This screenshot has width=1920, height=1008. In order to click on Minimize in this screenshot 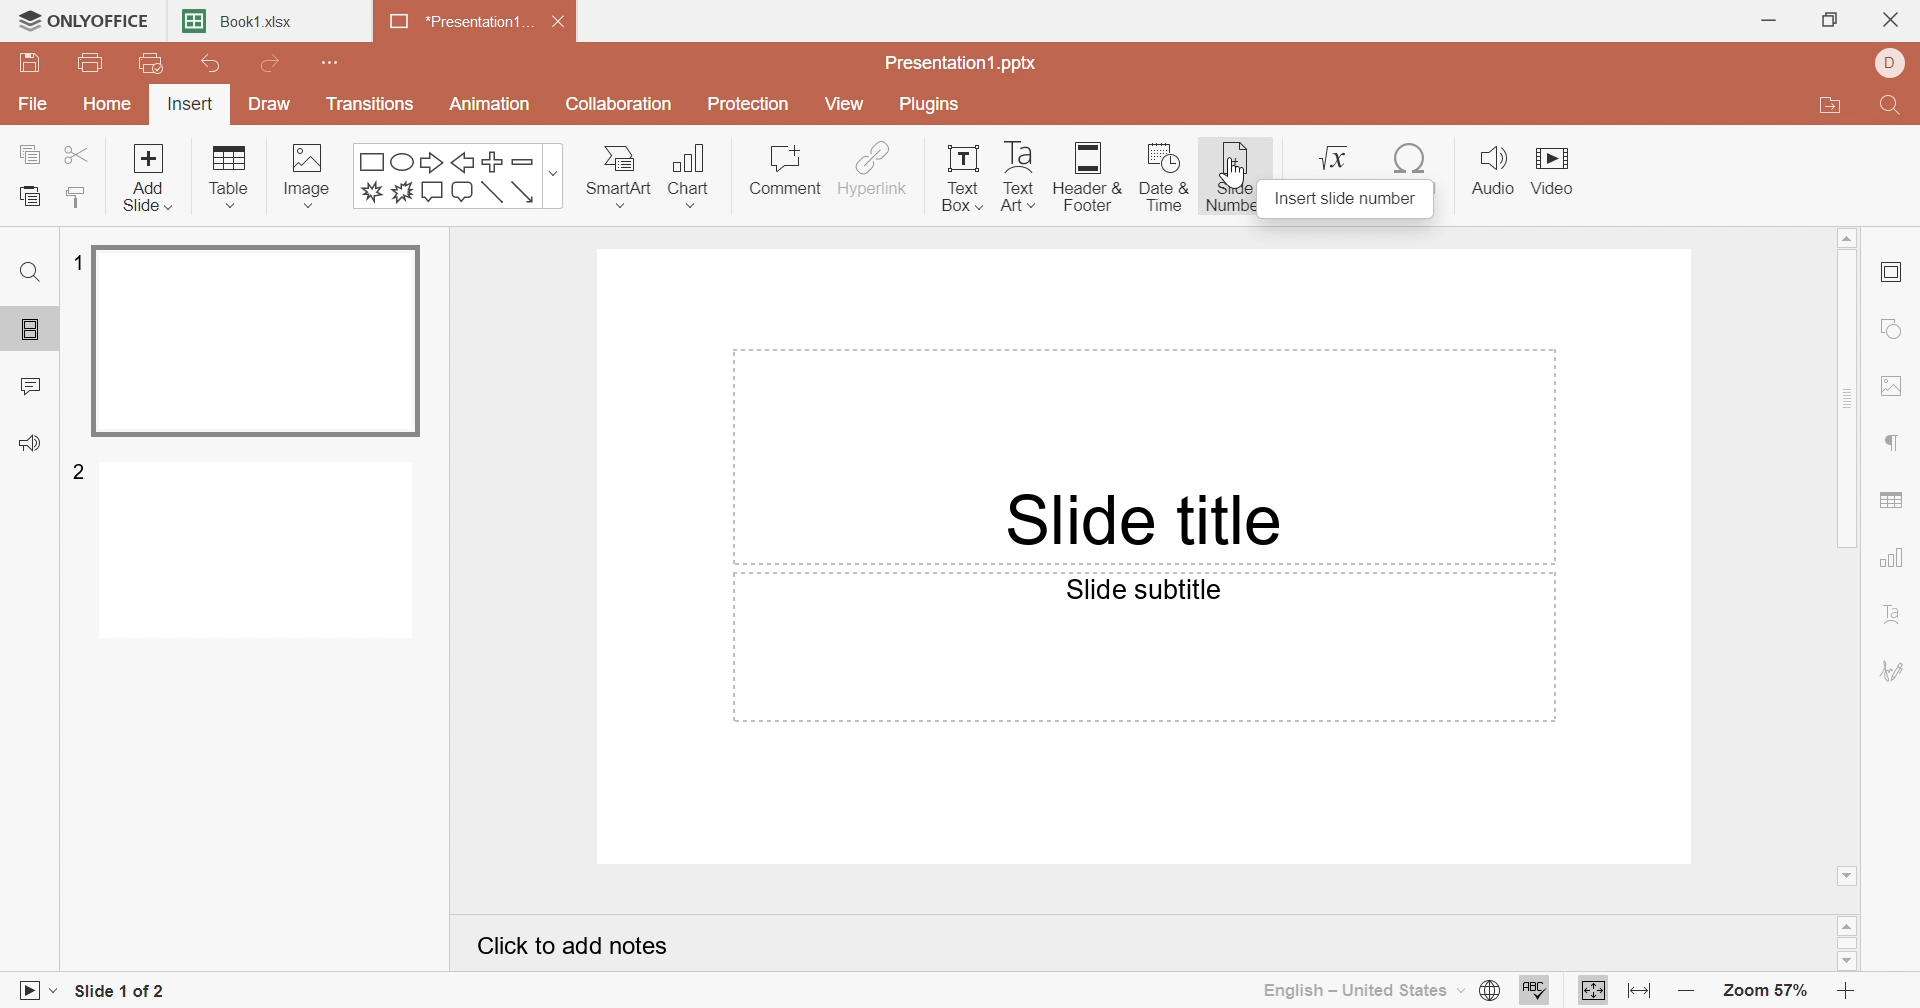, I will do `click(1769, 21)`.